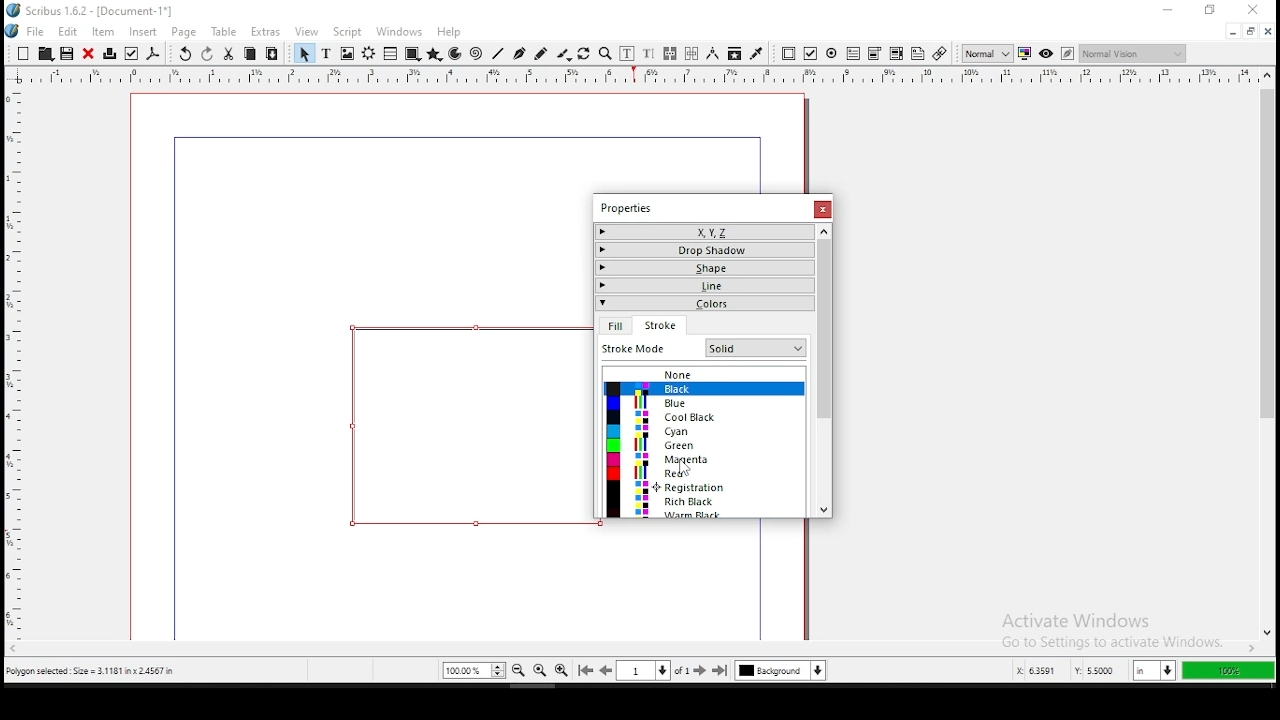 The height and width of the screenshot is (720, 1280). I want to click on select item, so click(304, 53).